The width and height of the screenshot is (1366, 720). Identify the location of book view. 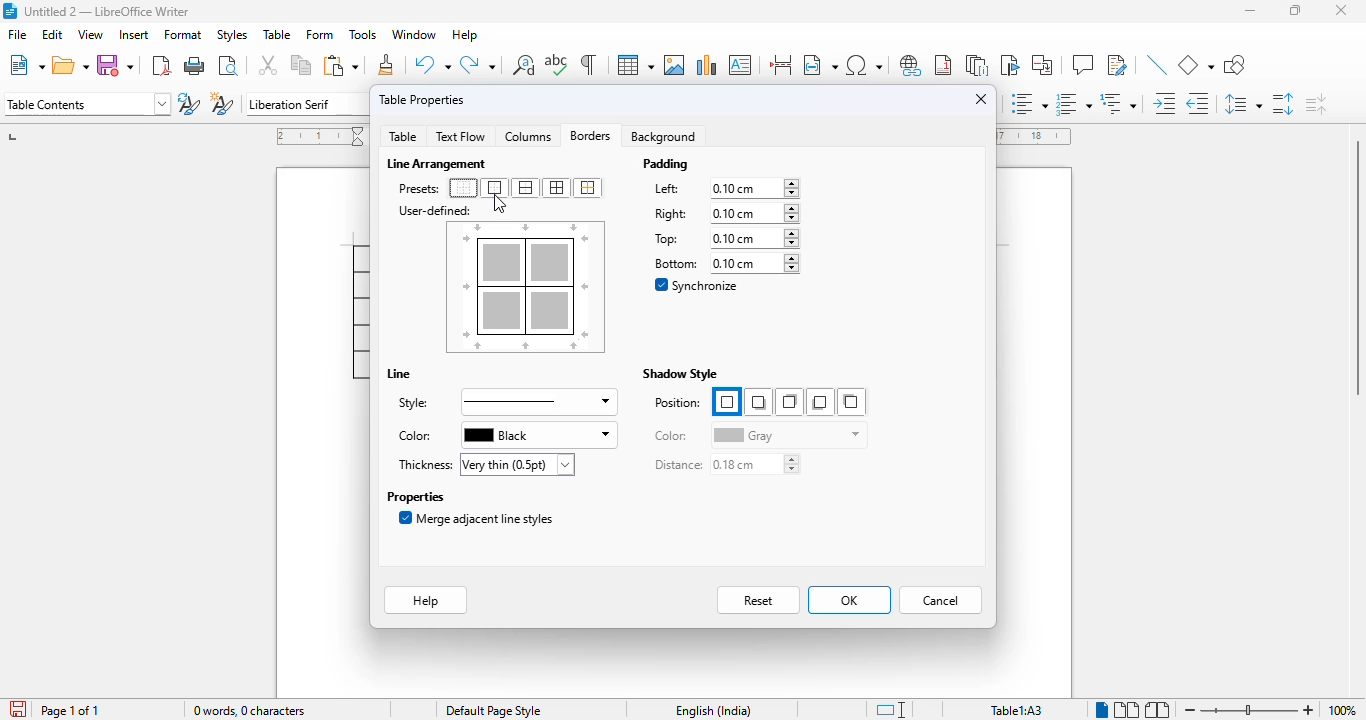
(1158, 710).